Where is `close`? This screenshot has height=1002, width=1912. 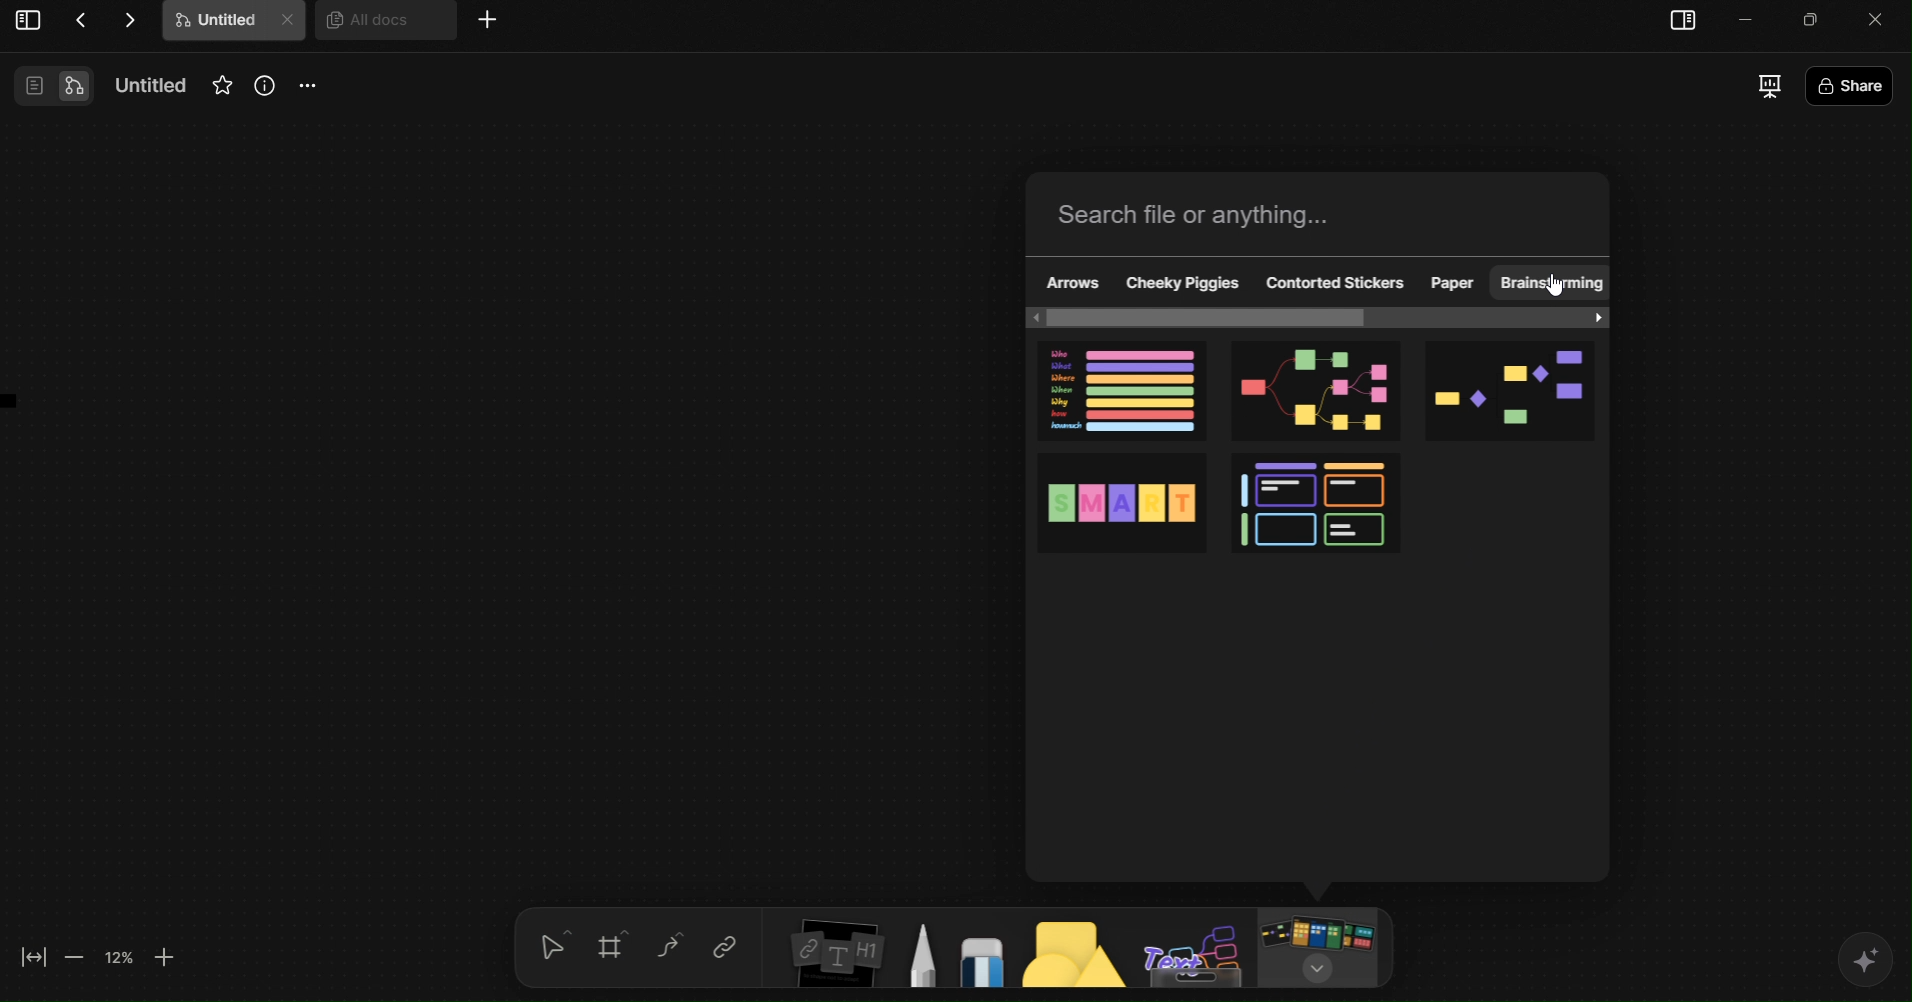
close is located at coordinates (1885, 17).